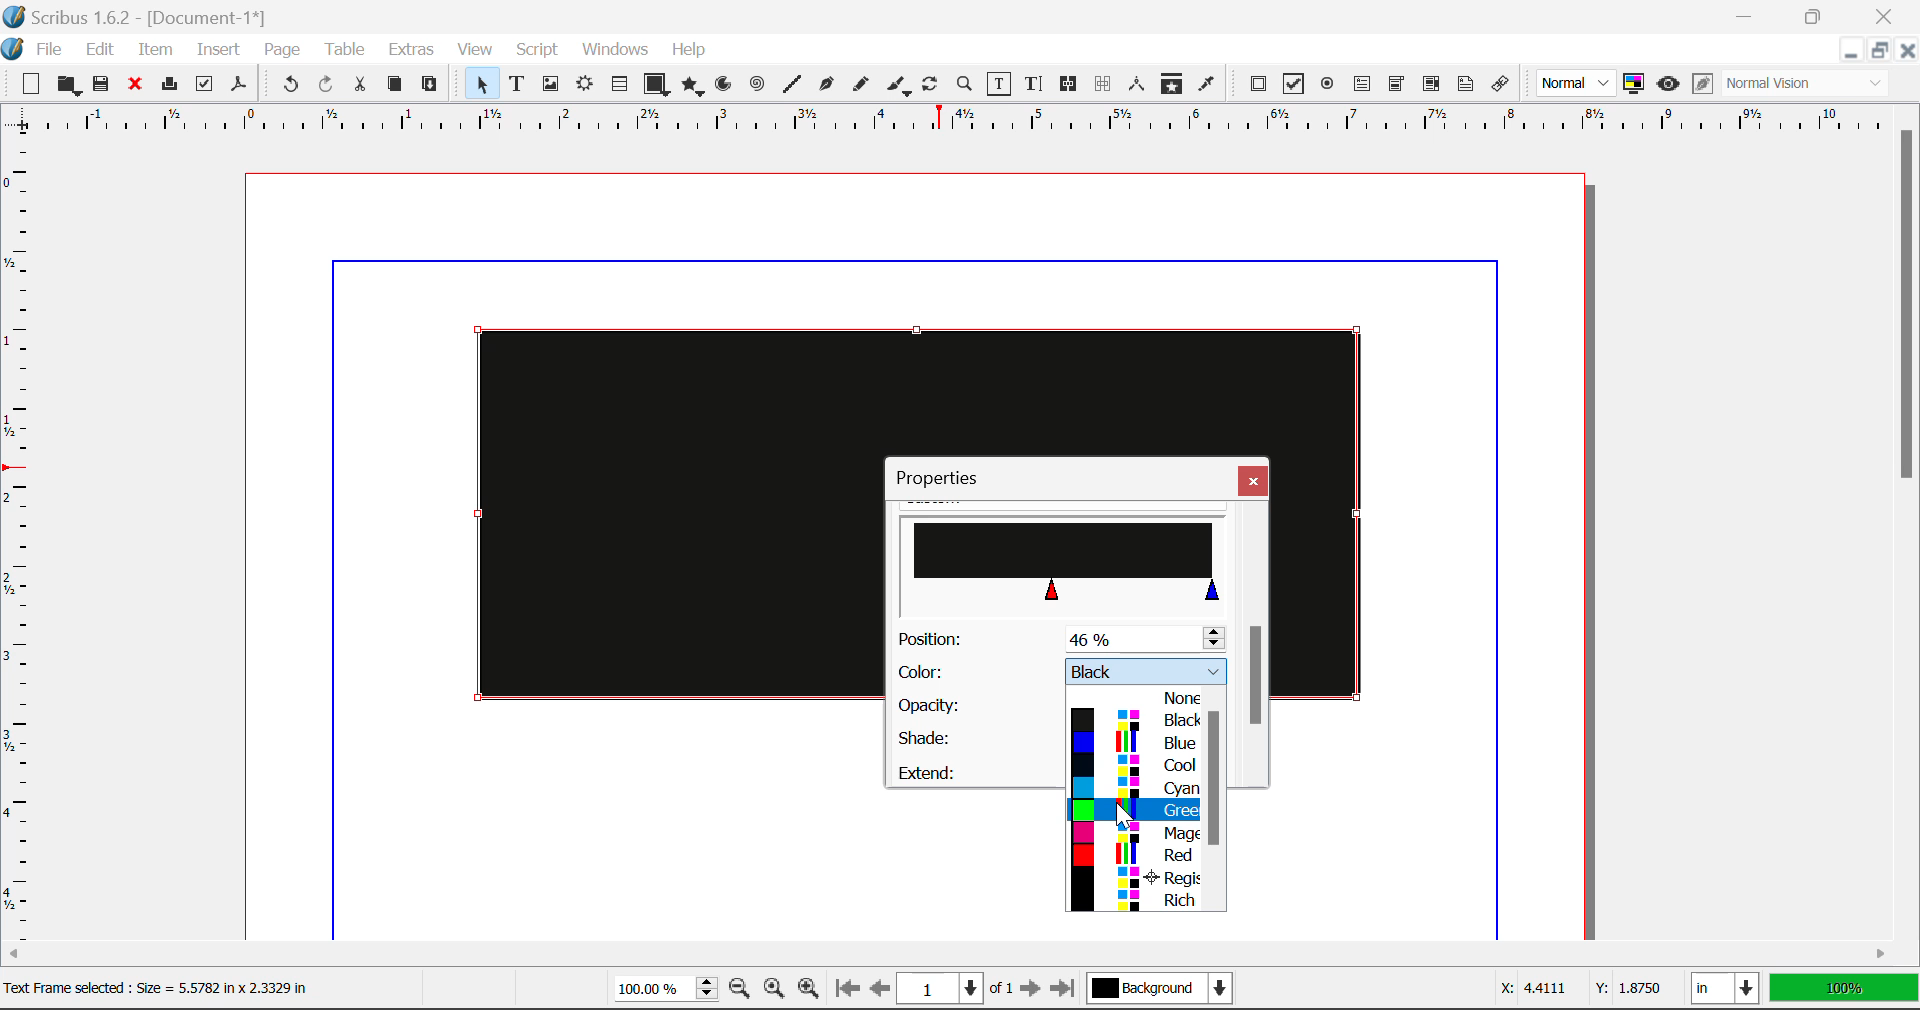  Describe the element at coordinates (845, 990) in the screenshot. I see `First Page` at that location.